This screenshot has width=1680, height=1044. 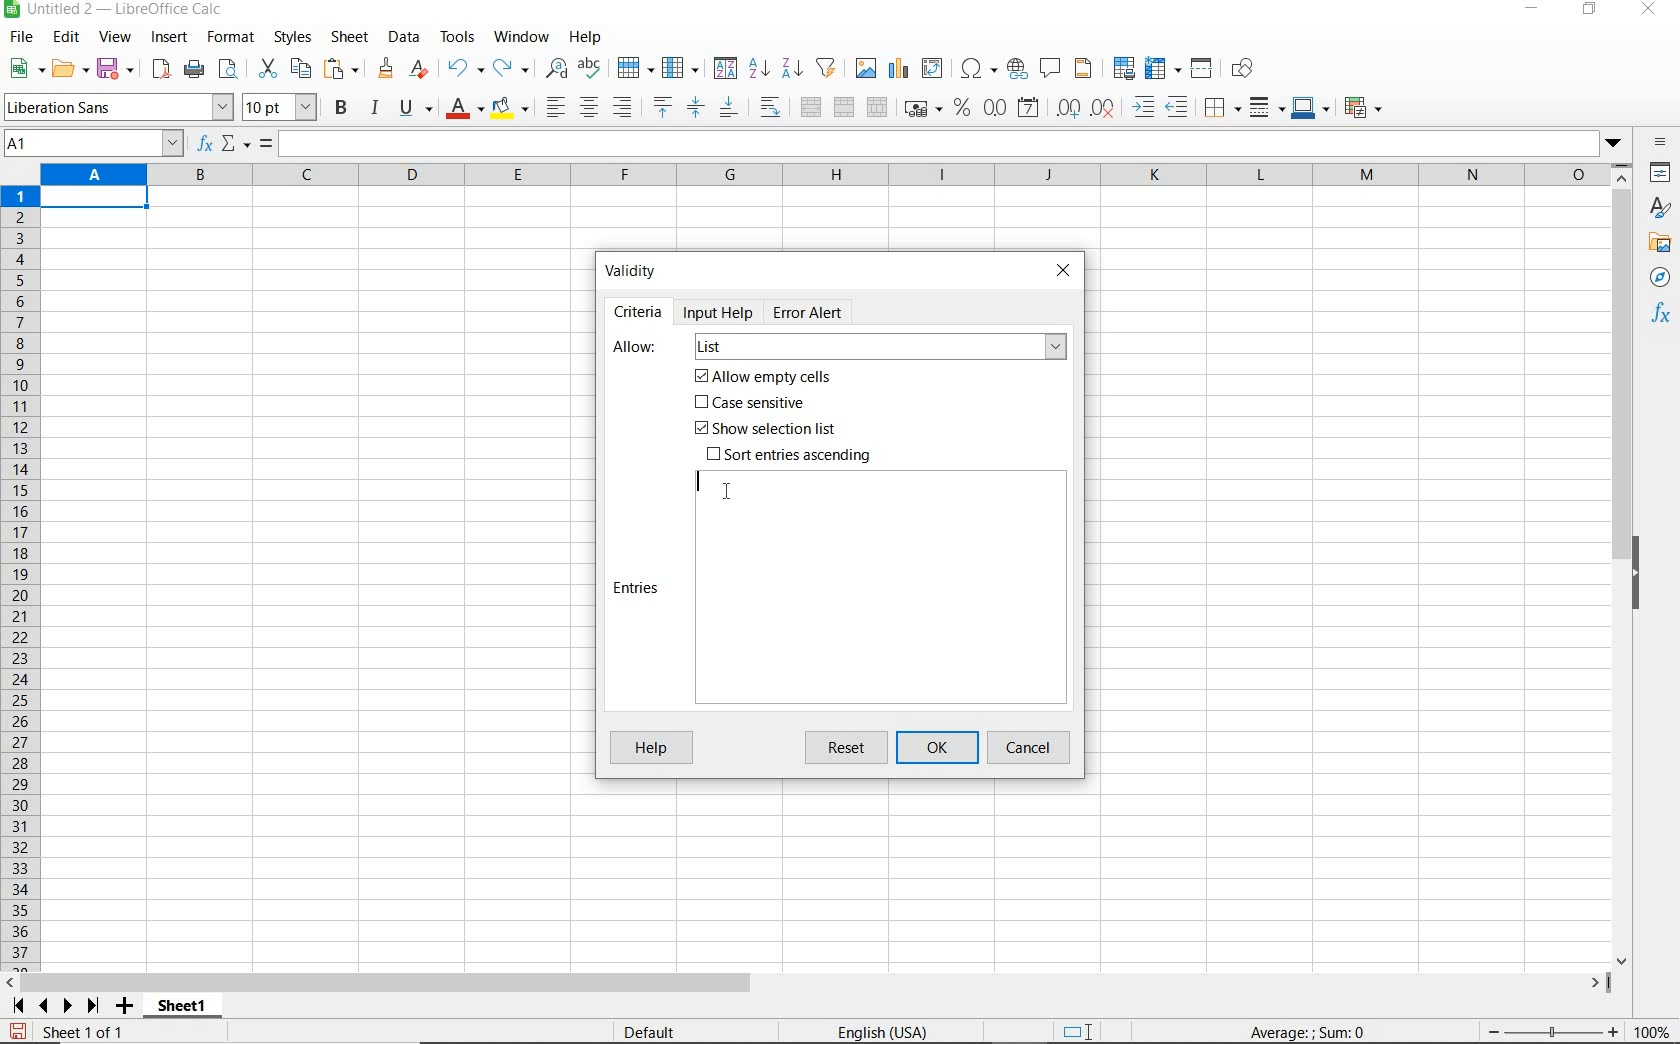 What do you see at coordinates (1051, 69) in the screenshot?
I see `insert comment ` at bounding box center [1051, 69].